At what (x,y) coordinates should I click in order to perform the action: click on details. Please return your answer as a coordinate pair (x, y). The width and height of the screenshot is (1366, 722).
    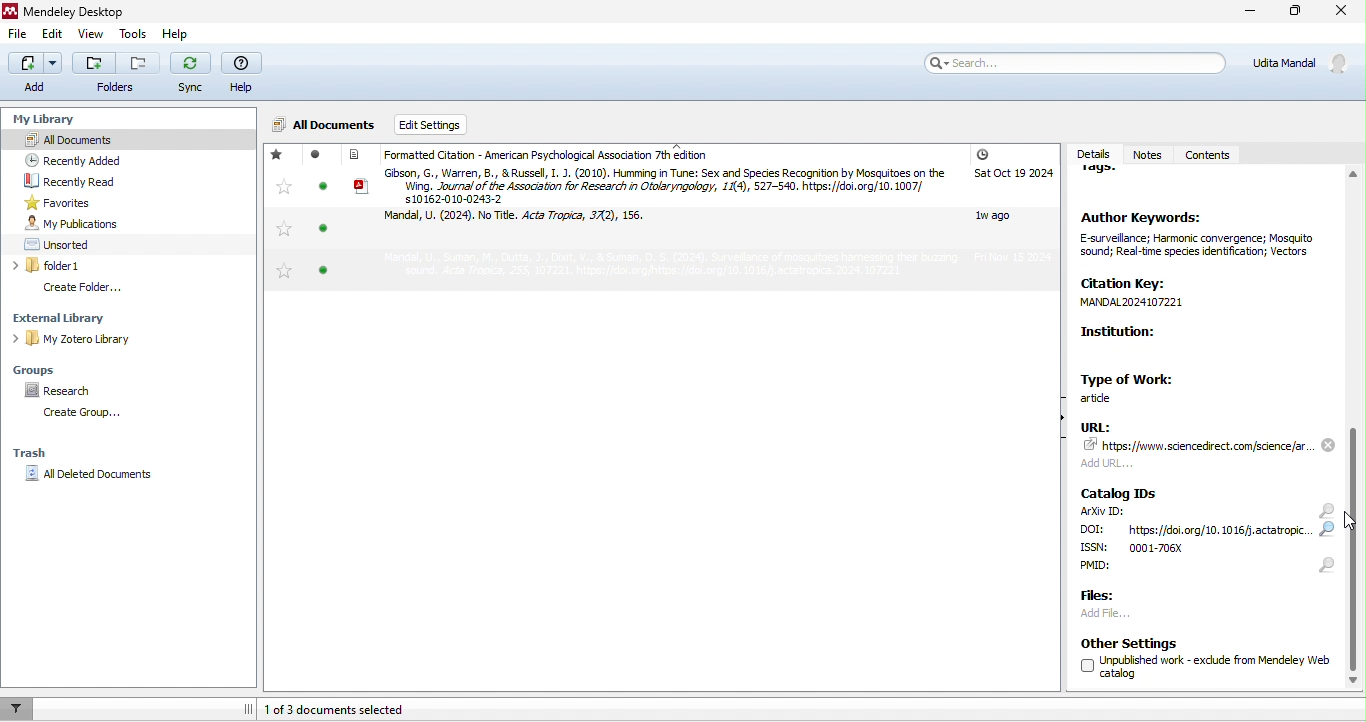
    Looking at the image, I should click on (1091, 149).